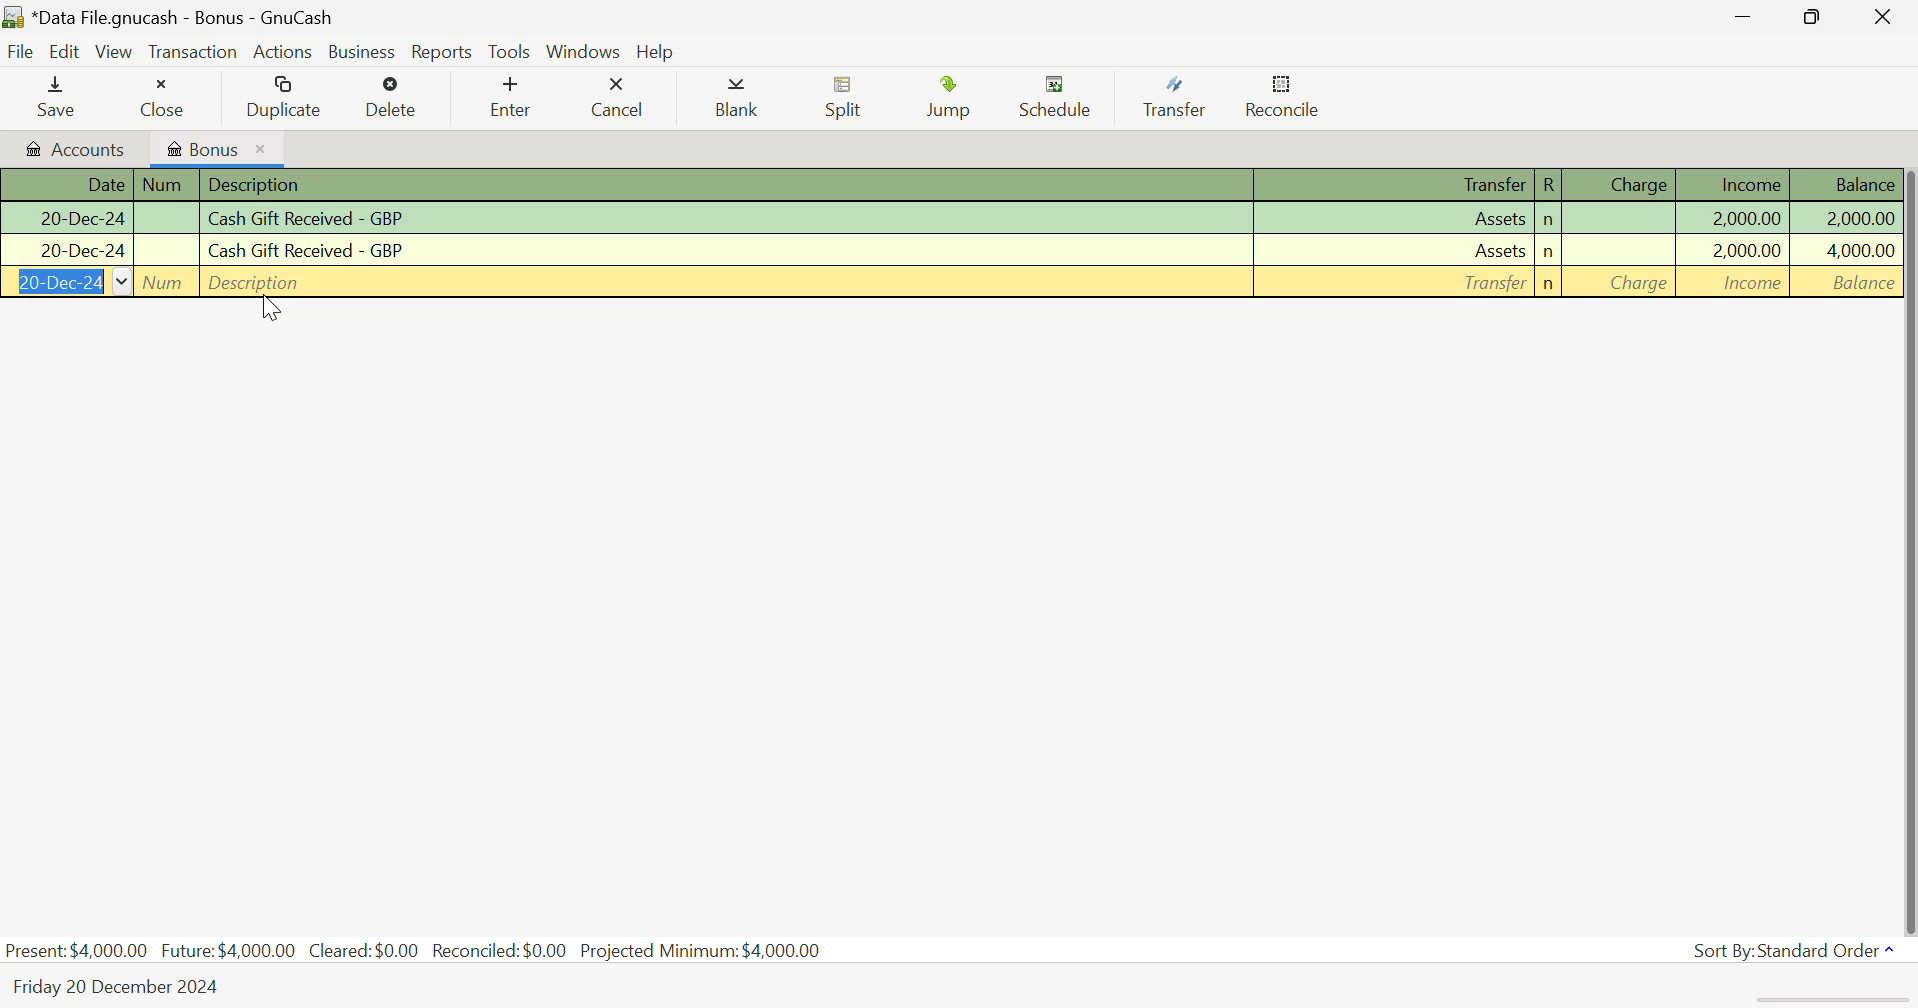 This screenshot has height=1008, width=1918. What do you see at coordinates (728, 186) in the screenshot?
I see `Description` at bounding box center [728, 186].